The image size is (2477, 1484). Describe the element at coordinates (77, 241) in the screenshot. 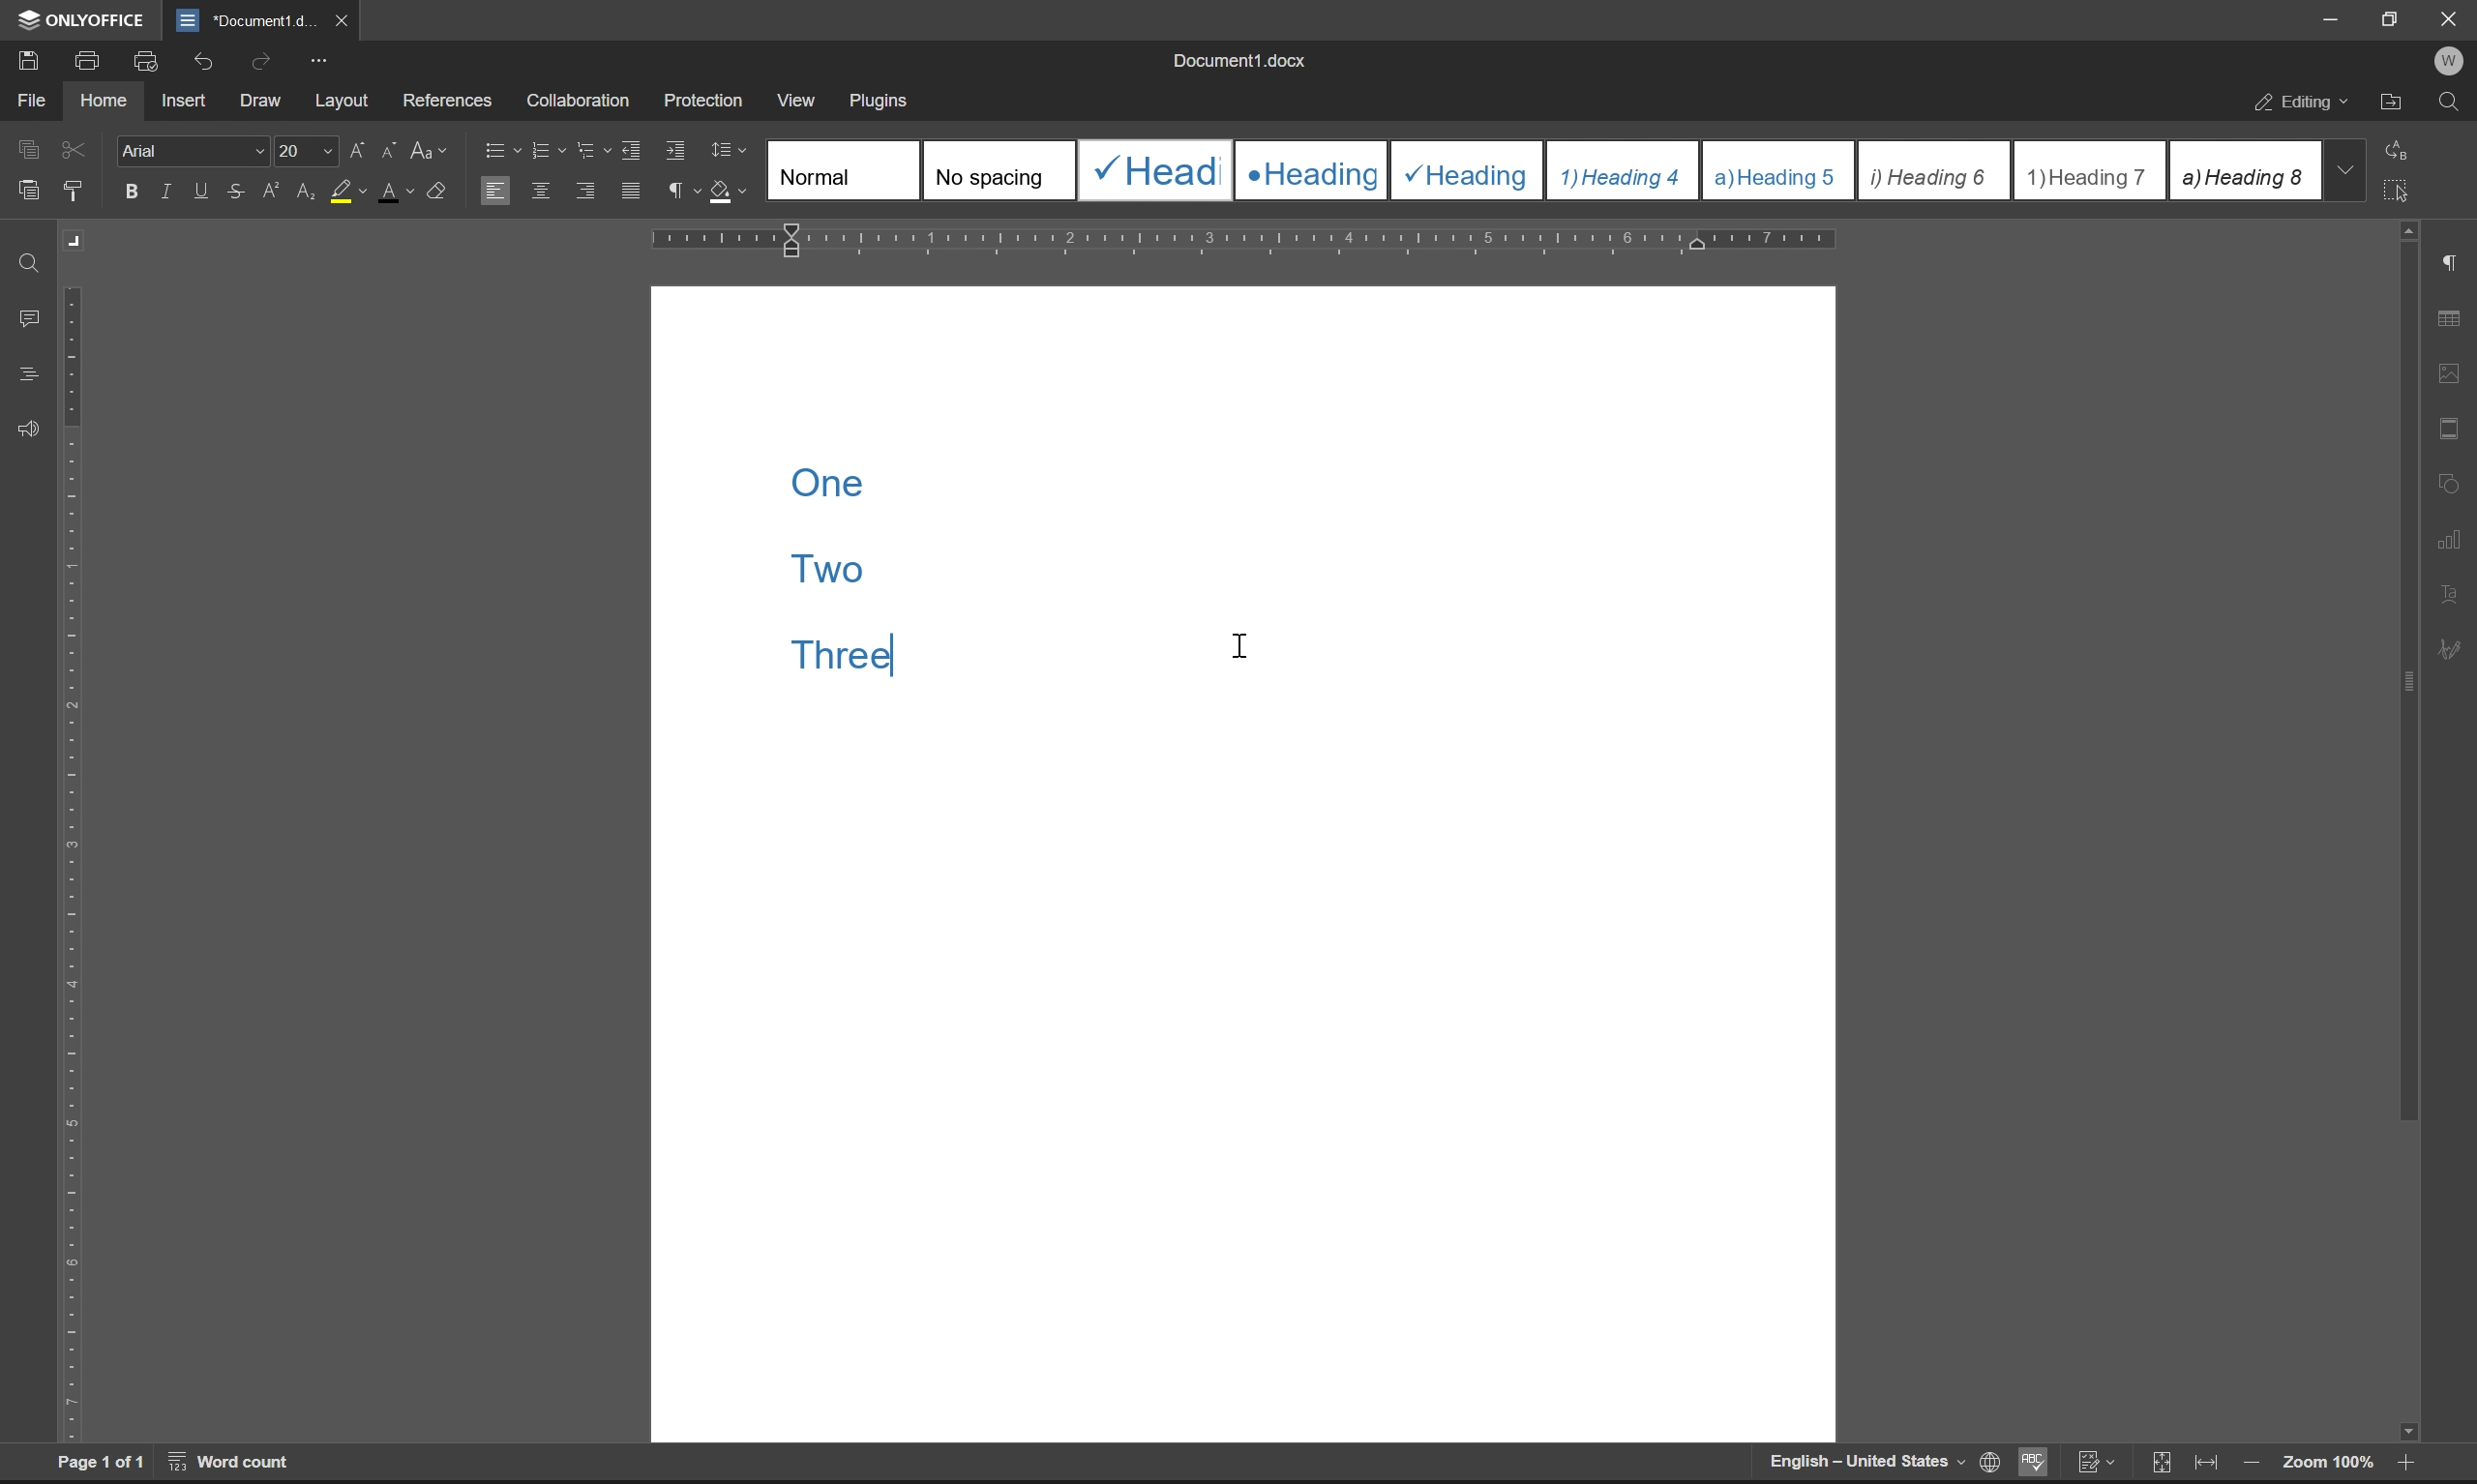

I see `Margin` at that location.